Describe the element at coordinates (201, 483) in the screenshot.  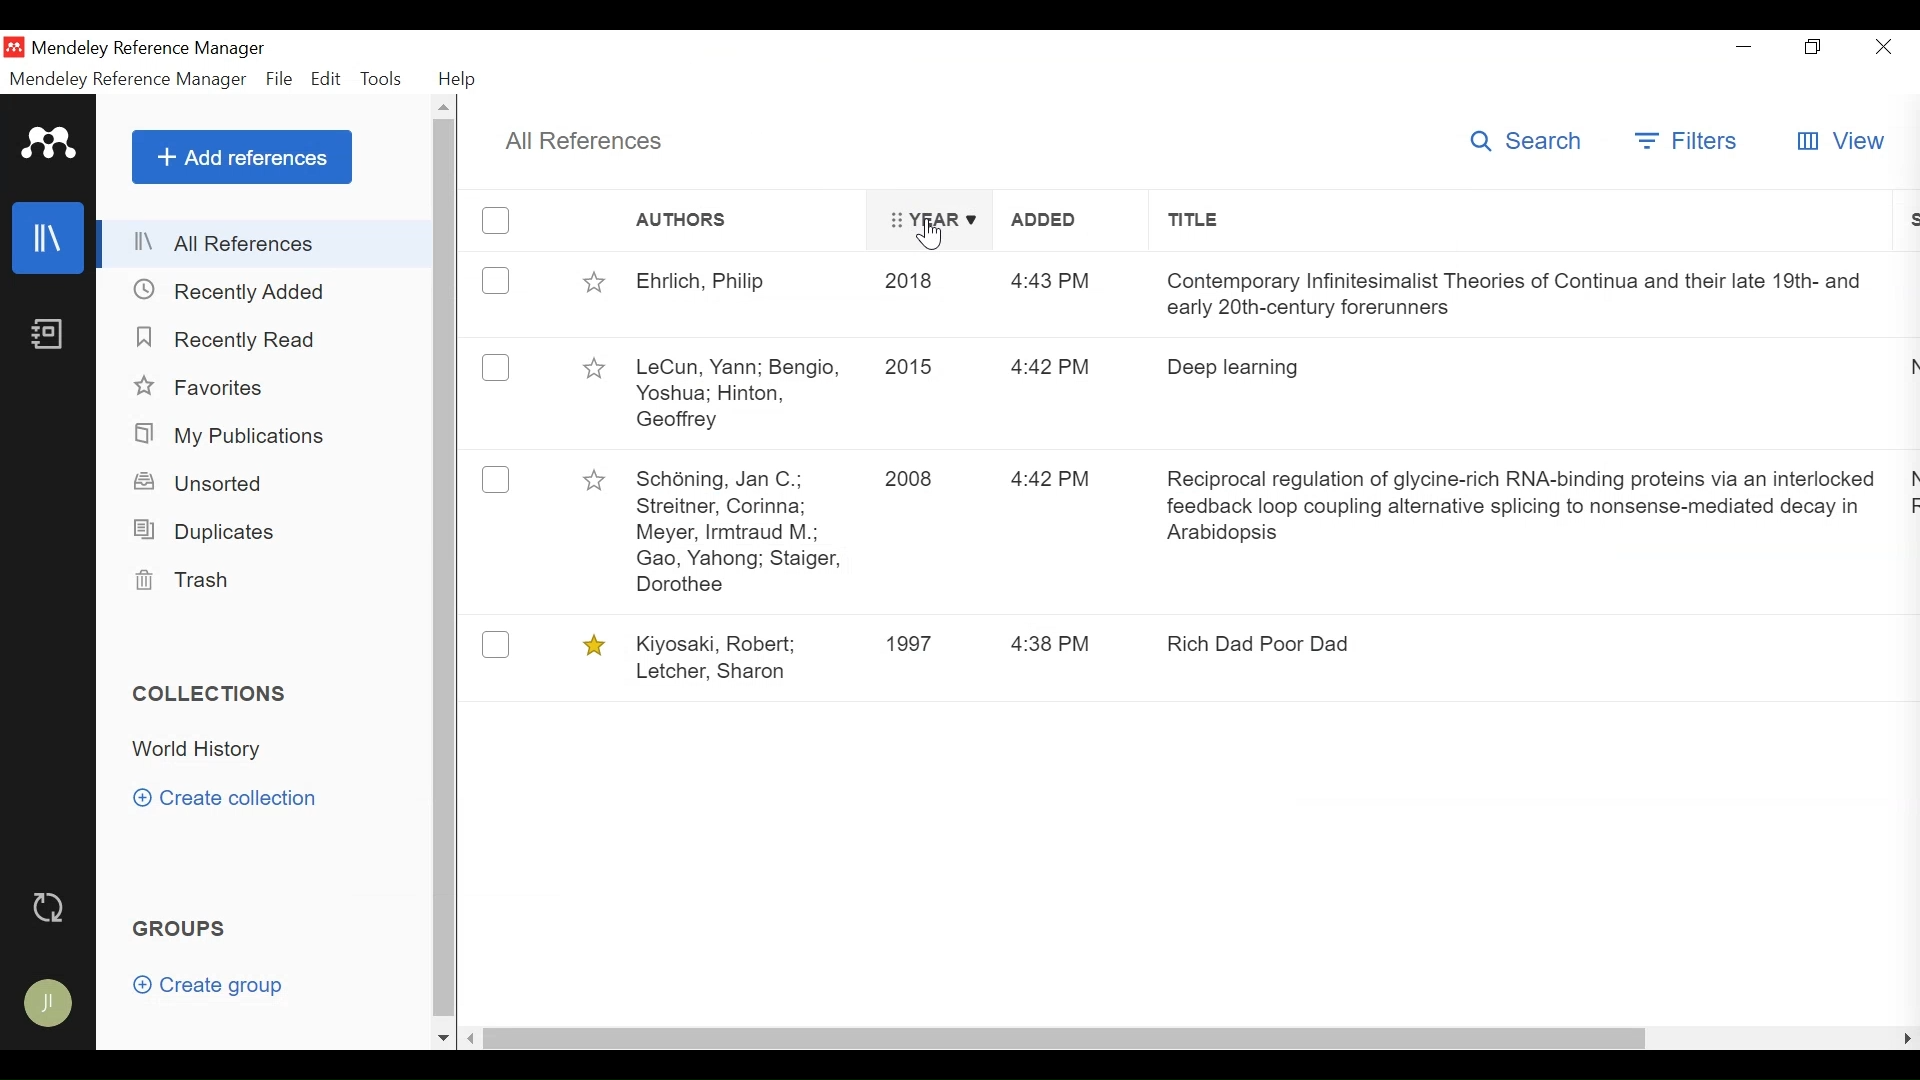
I see `Unsorted` at that location.